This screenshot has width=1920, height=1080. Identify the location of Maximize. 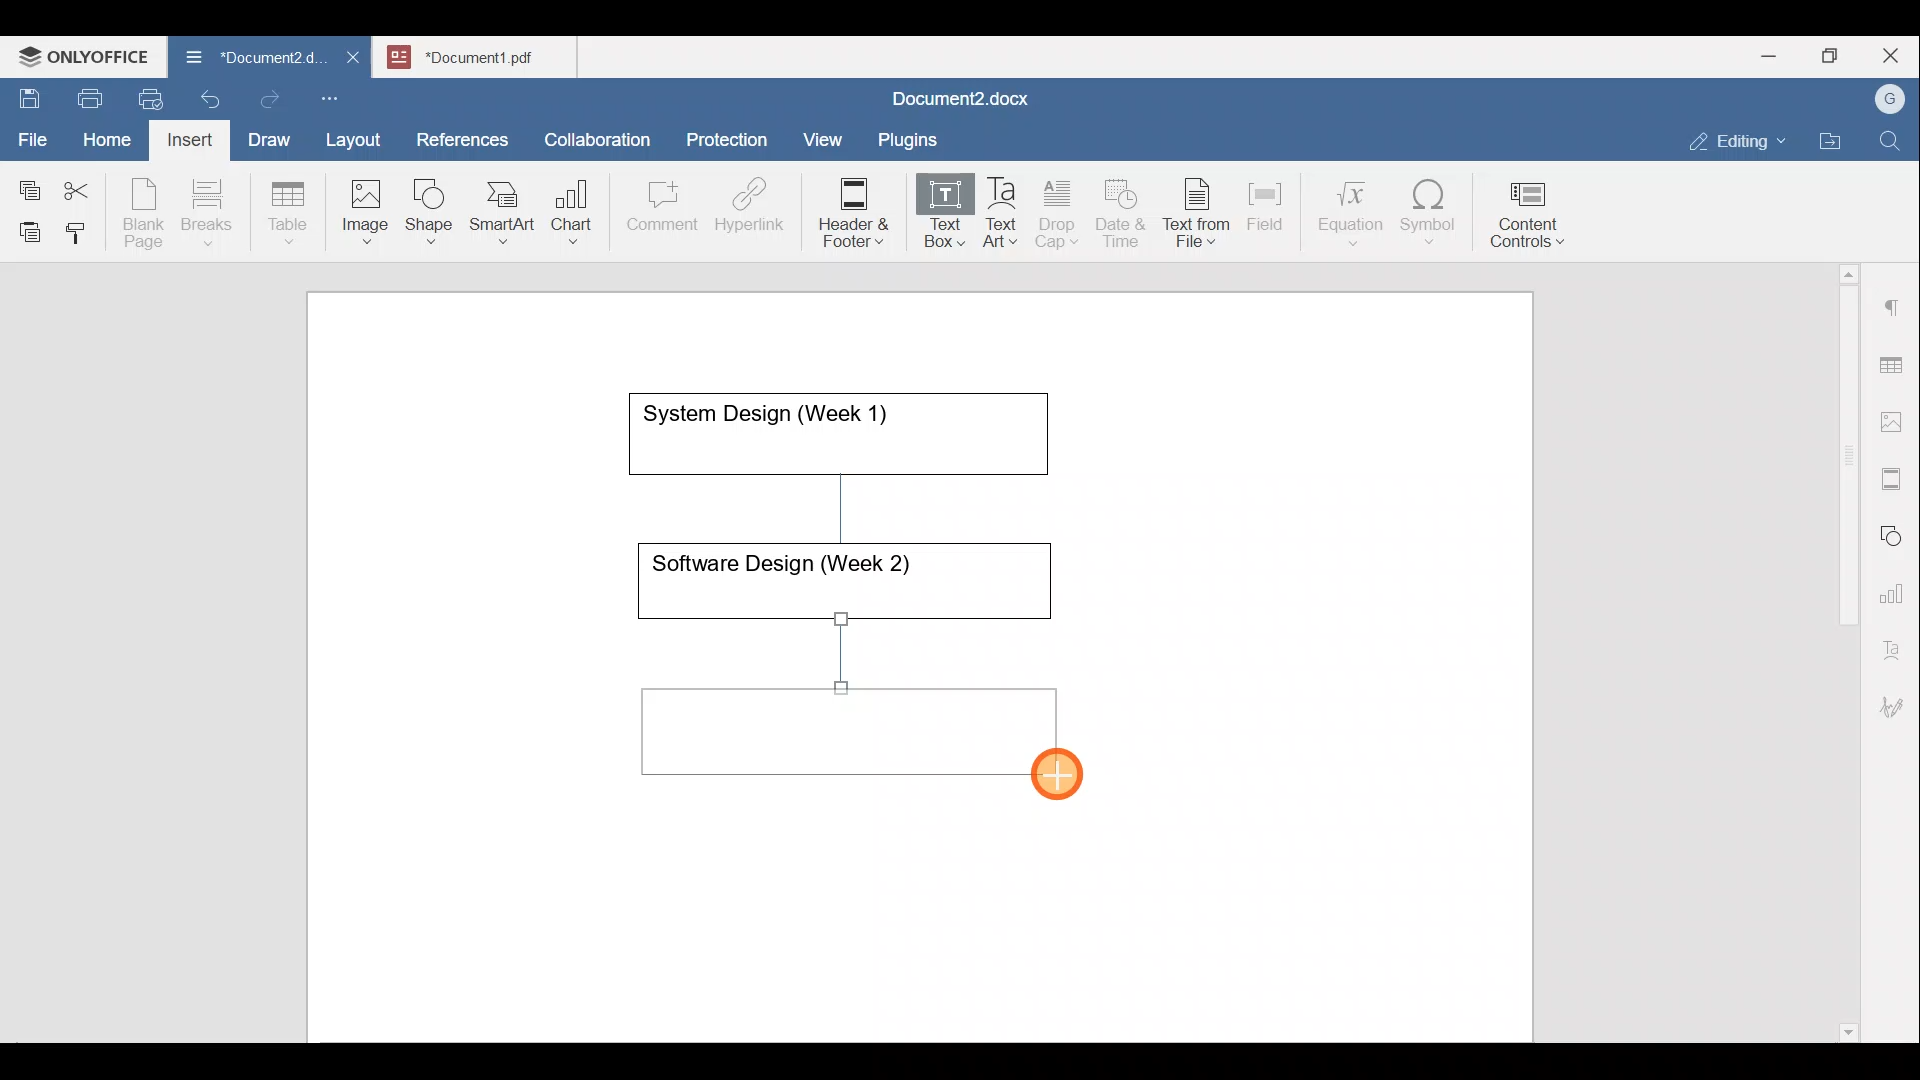
(1835, 56).